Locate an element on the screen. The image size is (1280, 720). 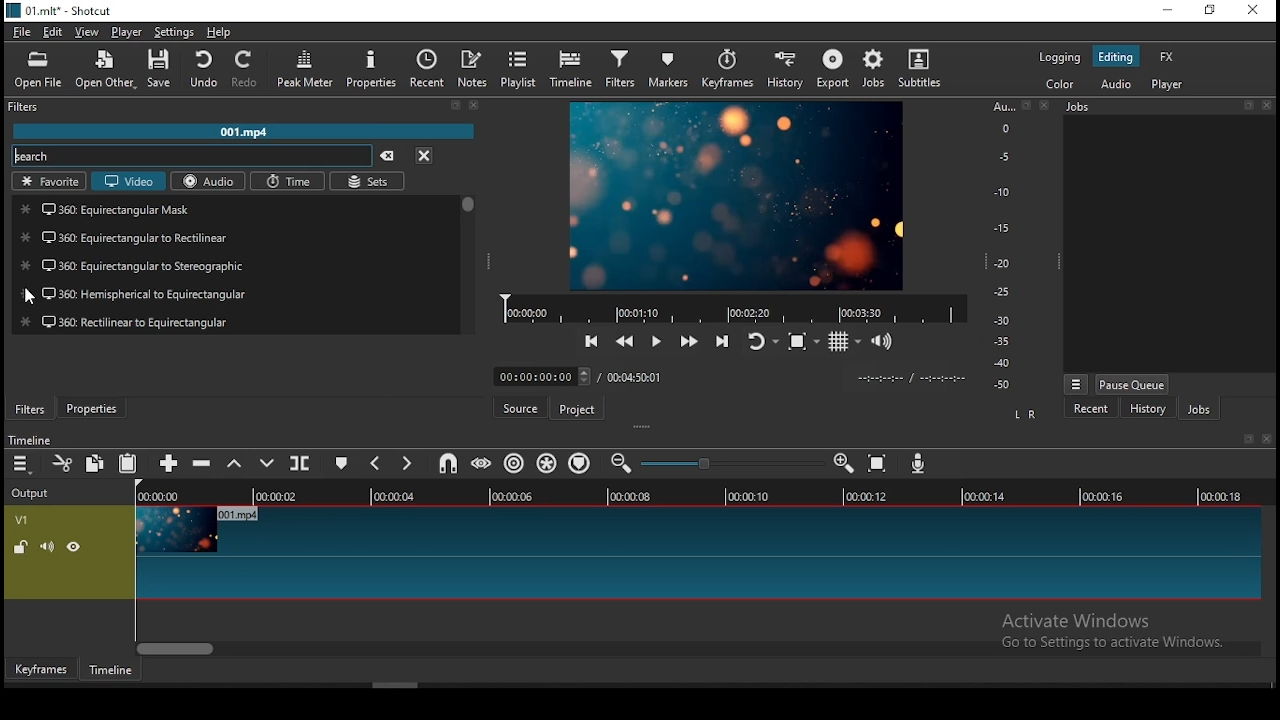
properties is located at coordinates (376, 67).